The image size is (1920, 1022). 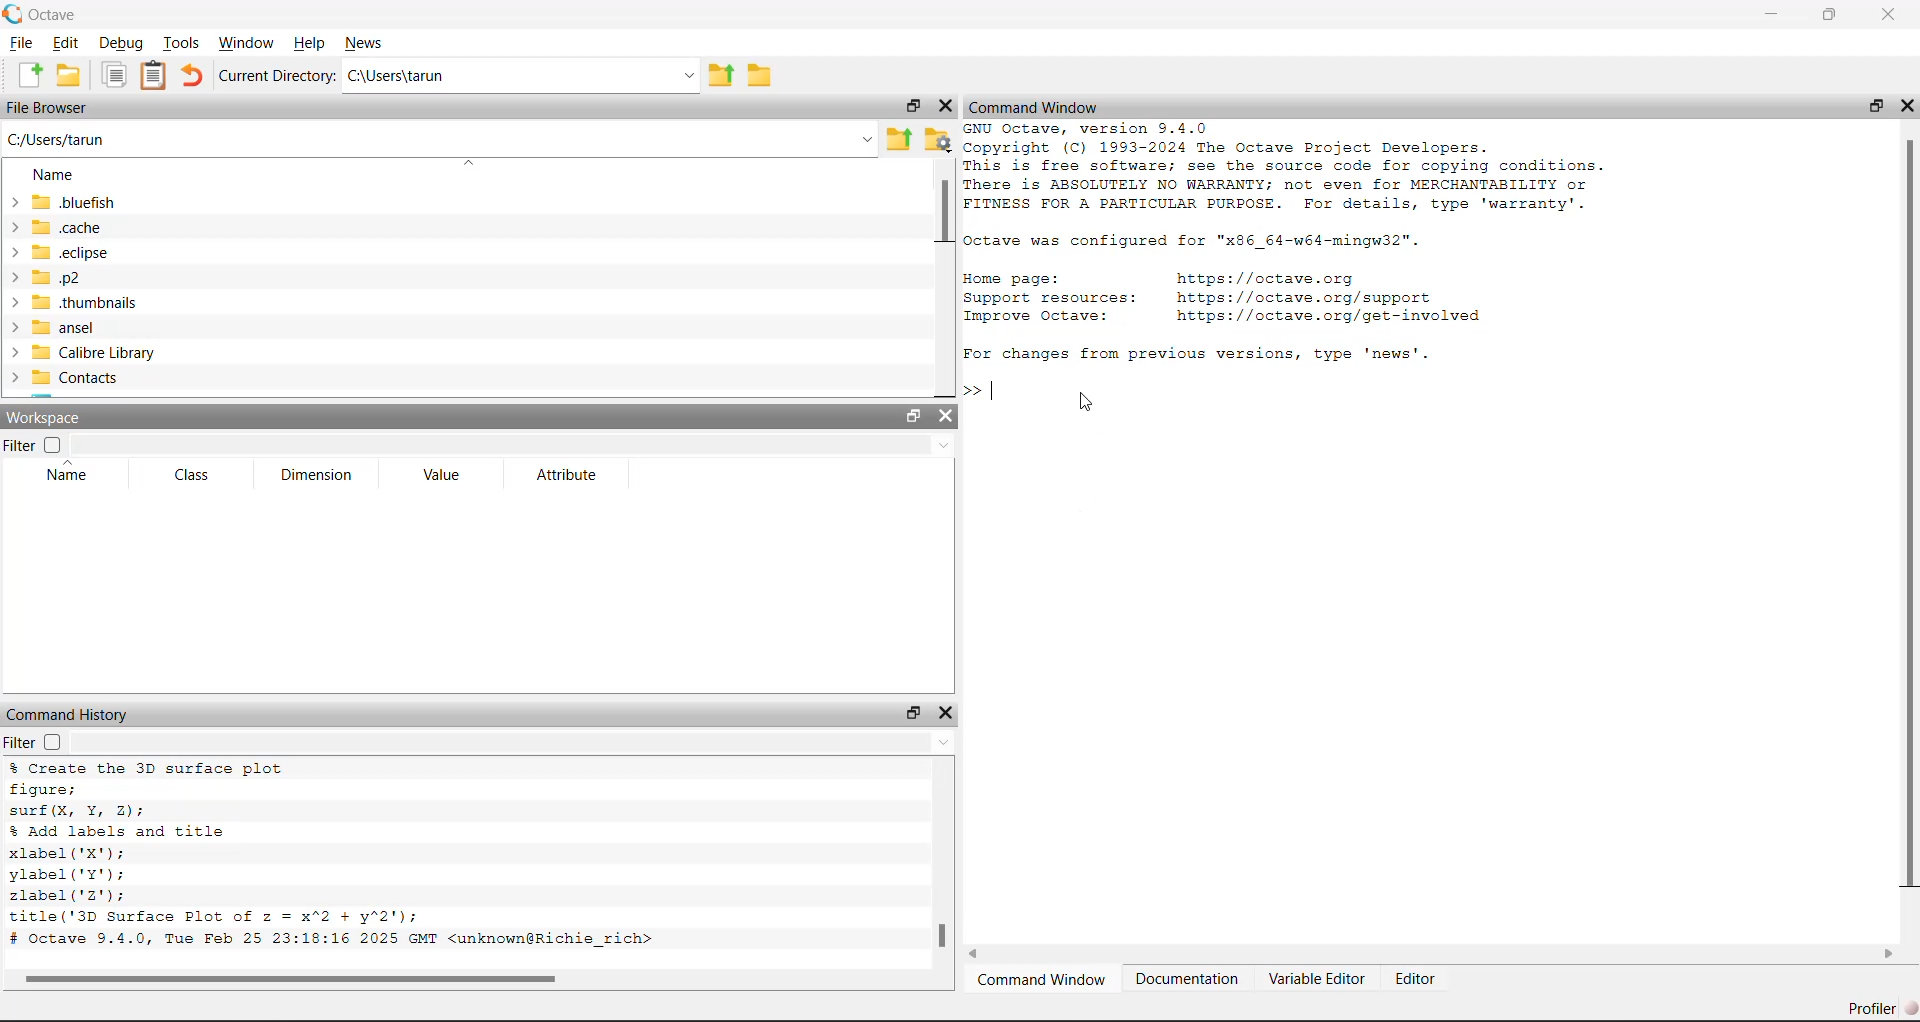 What do you see at coordinates (1770, 12) in the screenshot?
I see `Minimize` at bounding box center [1770, 12].